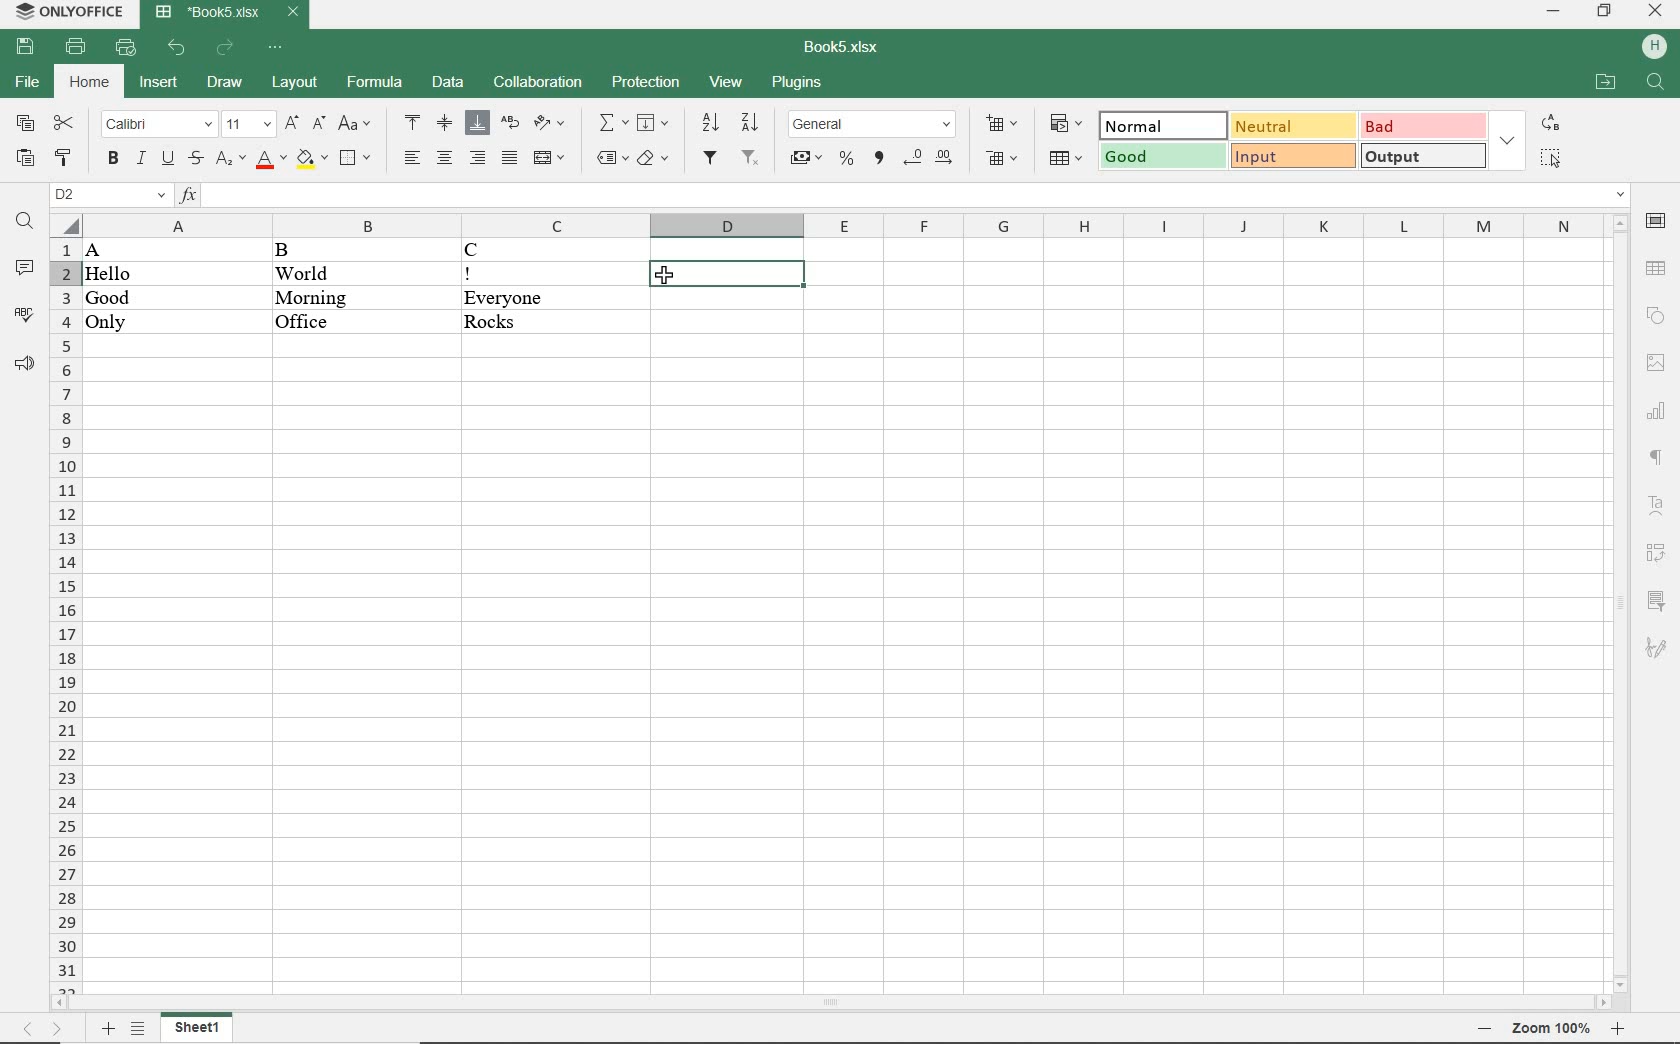  What do you see at coordinates (179, 48) in the screenshot?
I see `undo` at bounding box center [179, 48].